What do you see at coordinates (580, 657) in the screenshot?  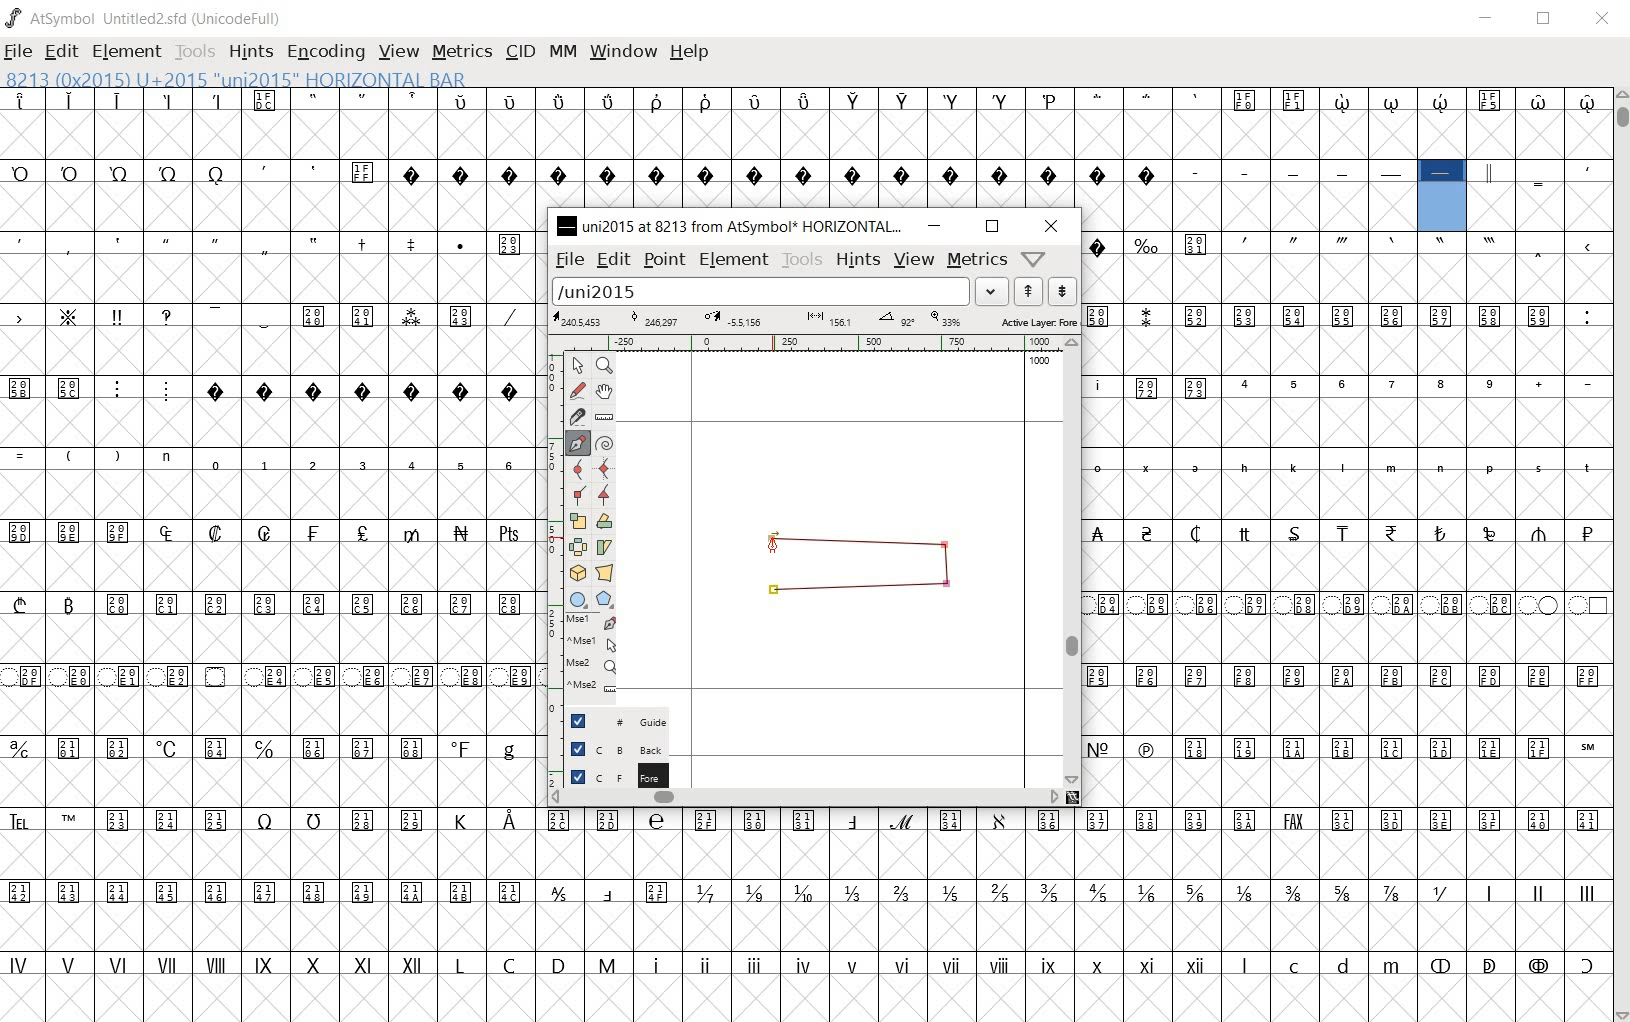 I see `mse1 mse1 mse2 mse2` at bounding box center [580, 657].